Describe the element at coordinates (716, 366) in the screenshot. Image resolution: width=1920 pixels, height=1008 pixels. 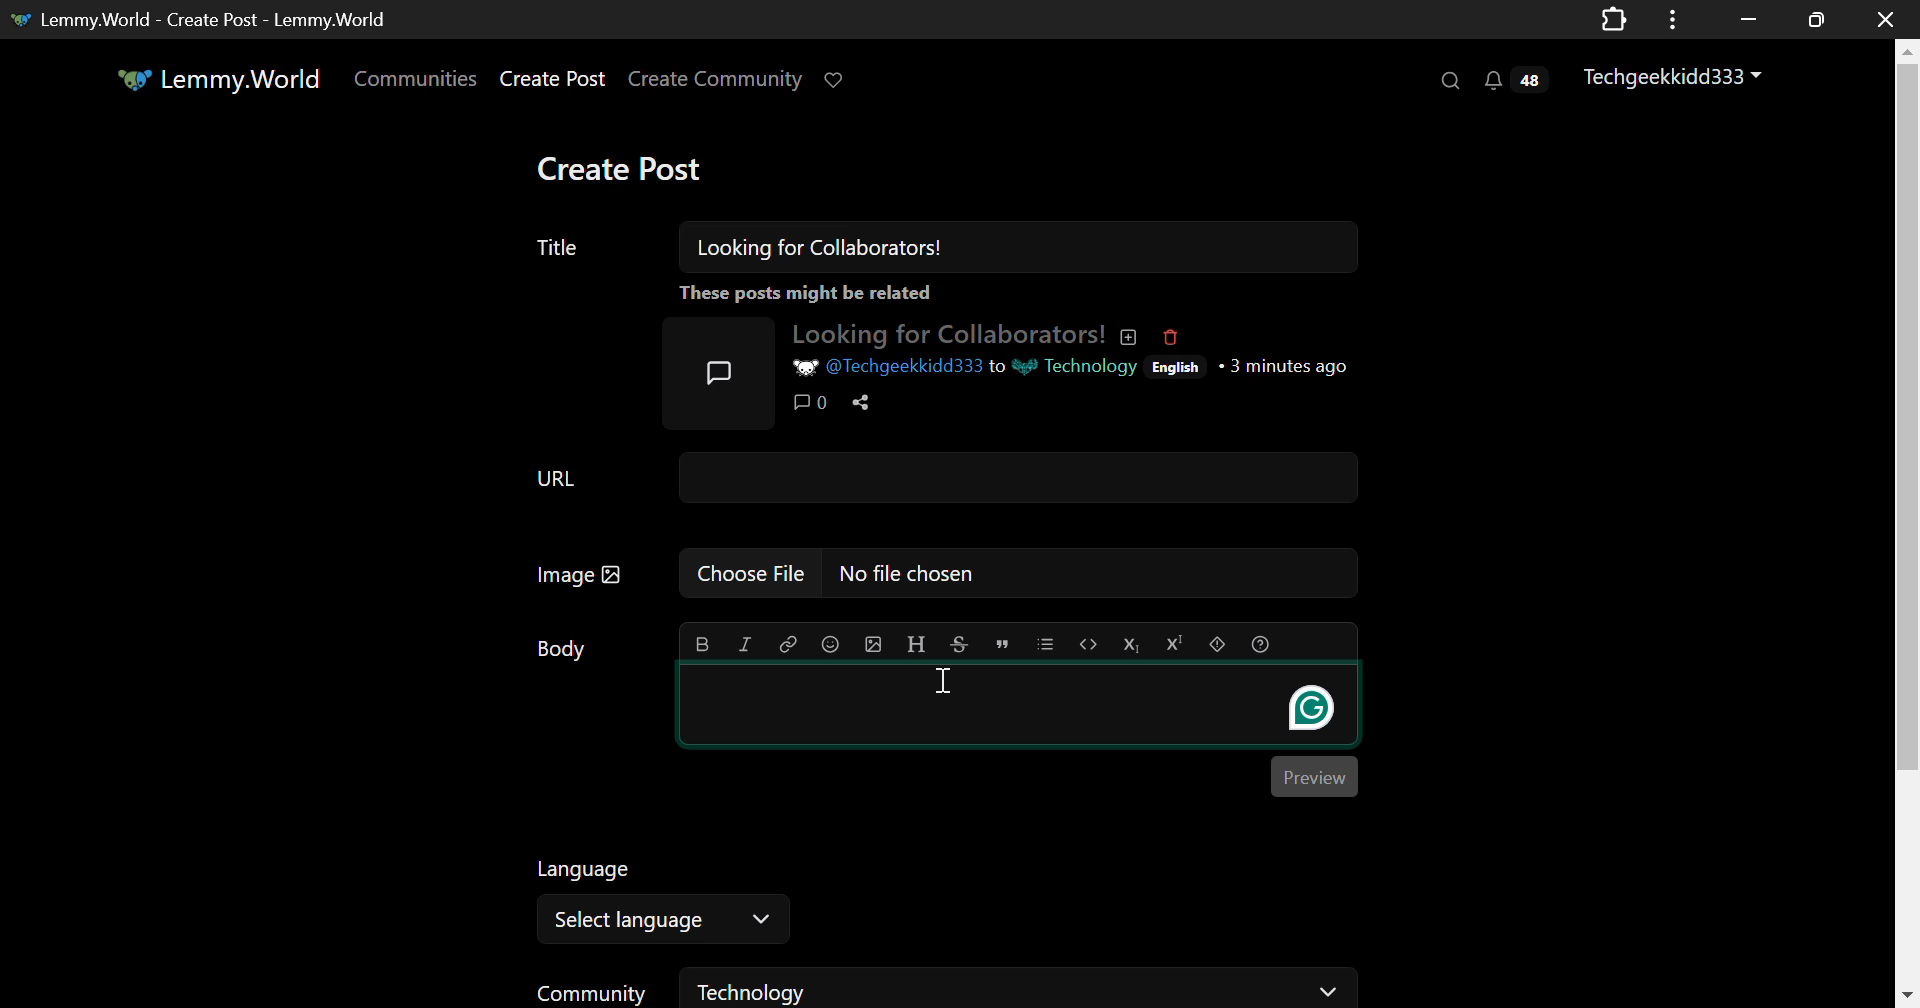
I see `Post Icon` at that location.